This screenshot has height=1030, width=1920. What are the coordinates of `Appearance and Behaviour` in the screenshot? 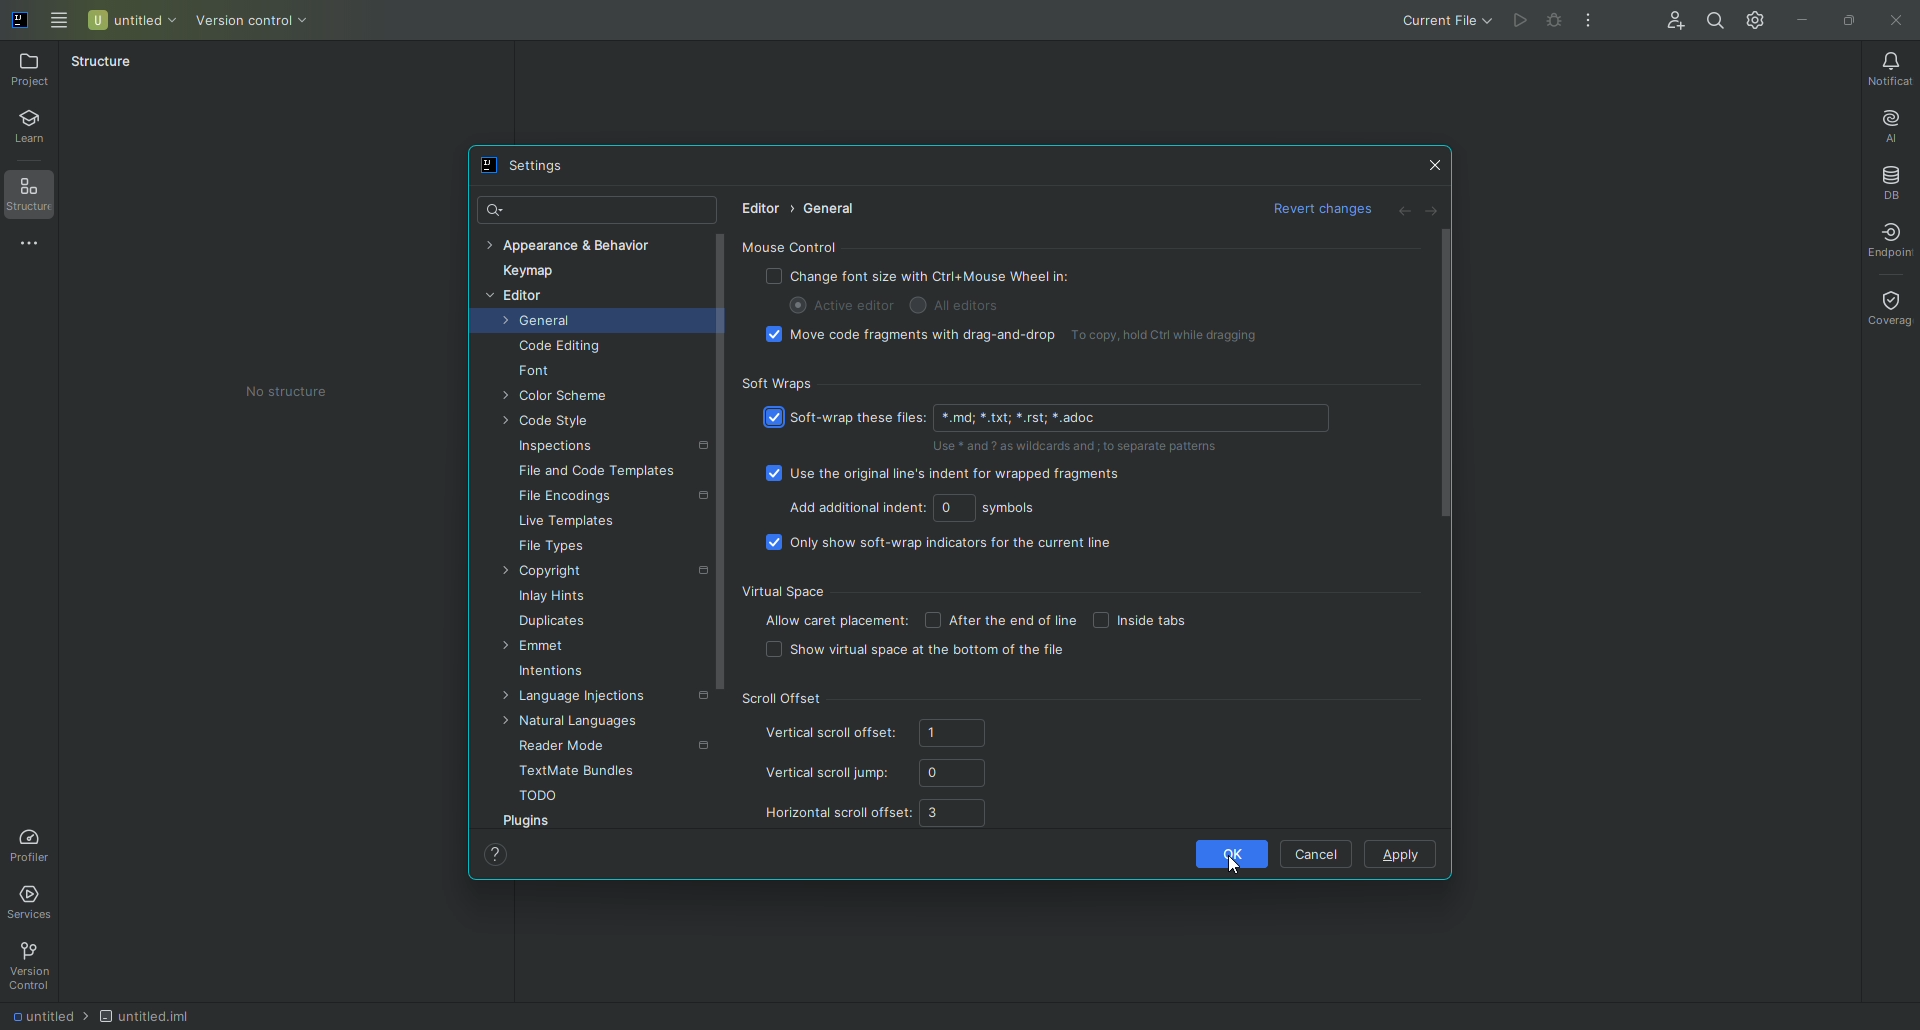 It's located at (578, 246).